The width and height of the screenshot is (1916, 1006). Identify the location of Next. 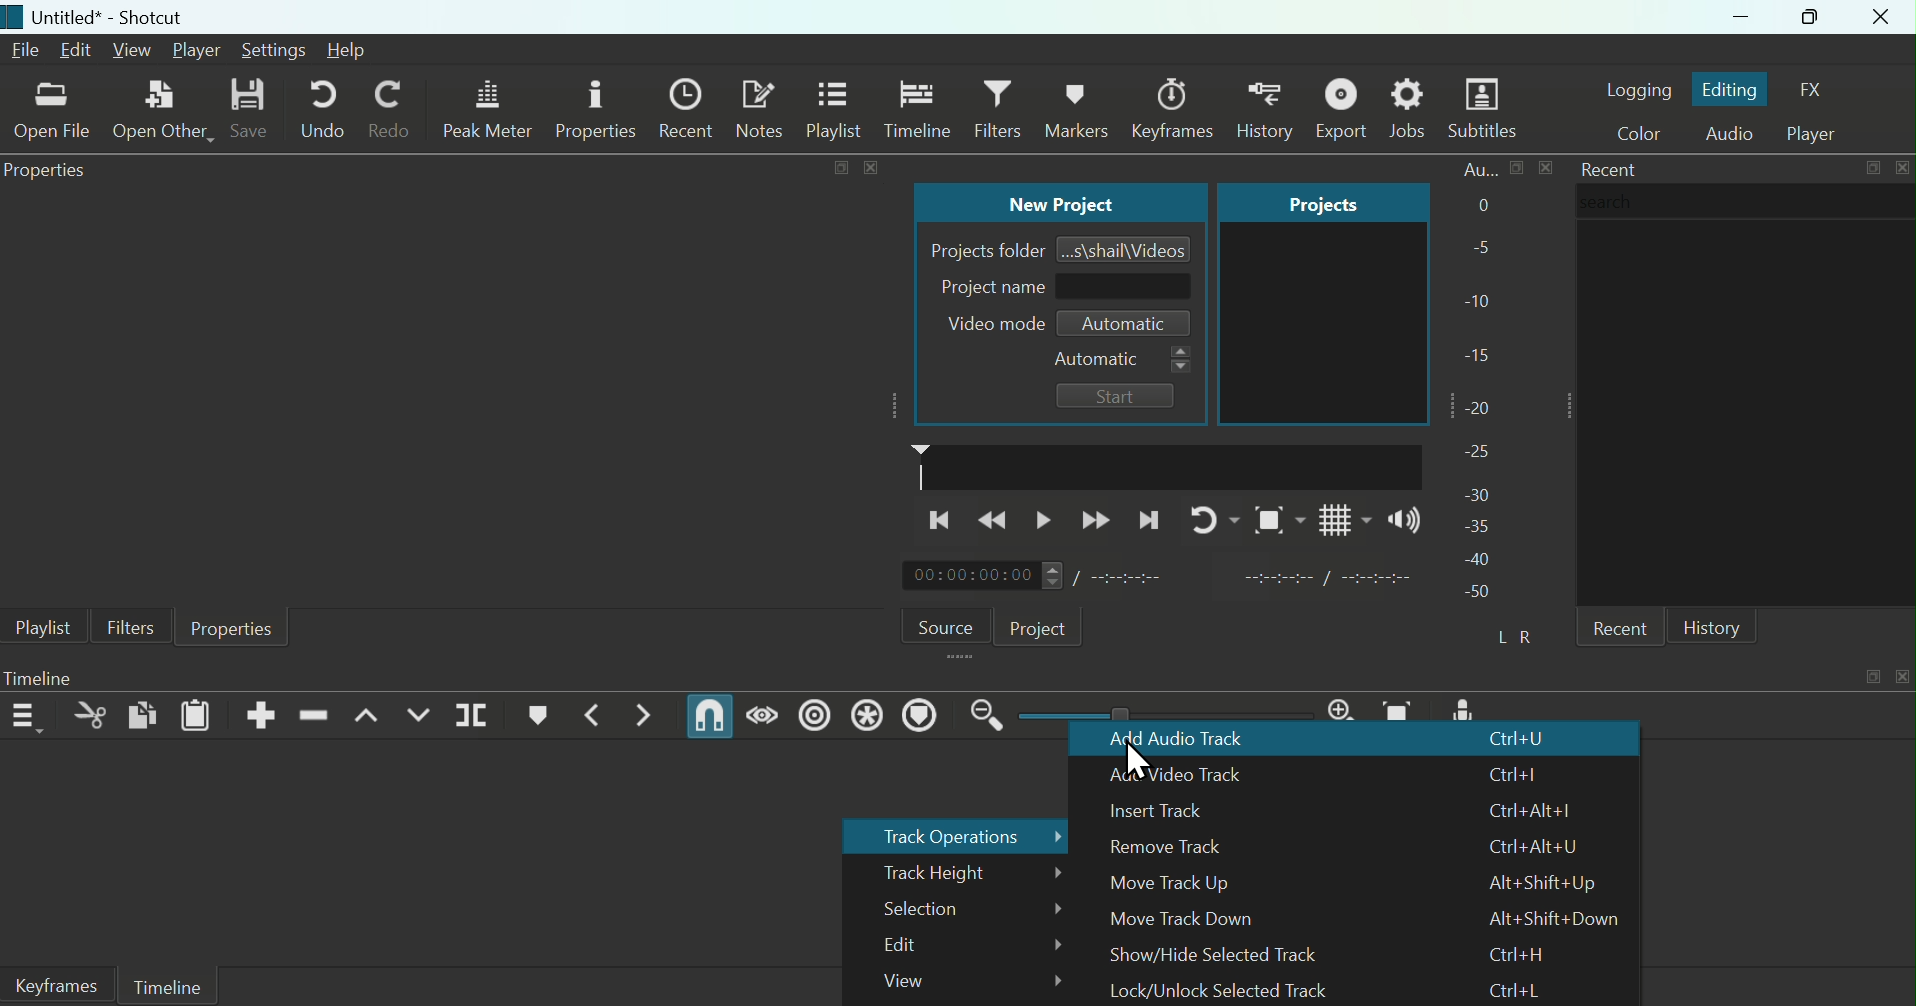
(1150, 517).